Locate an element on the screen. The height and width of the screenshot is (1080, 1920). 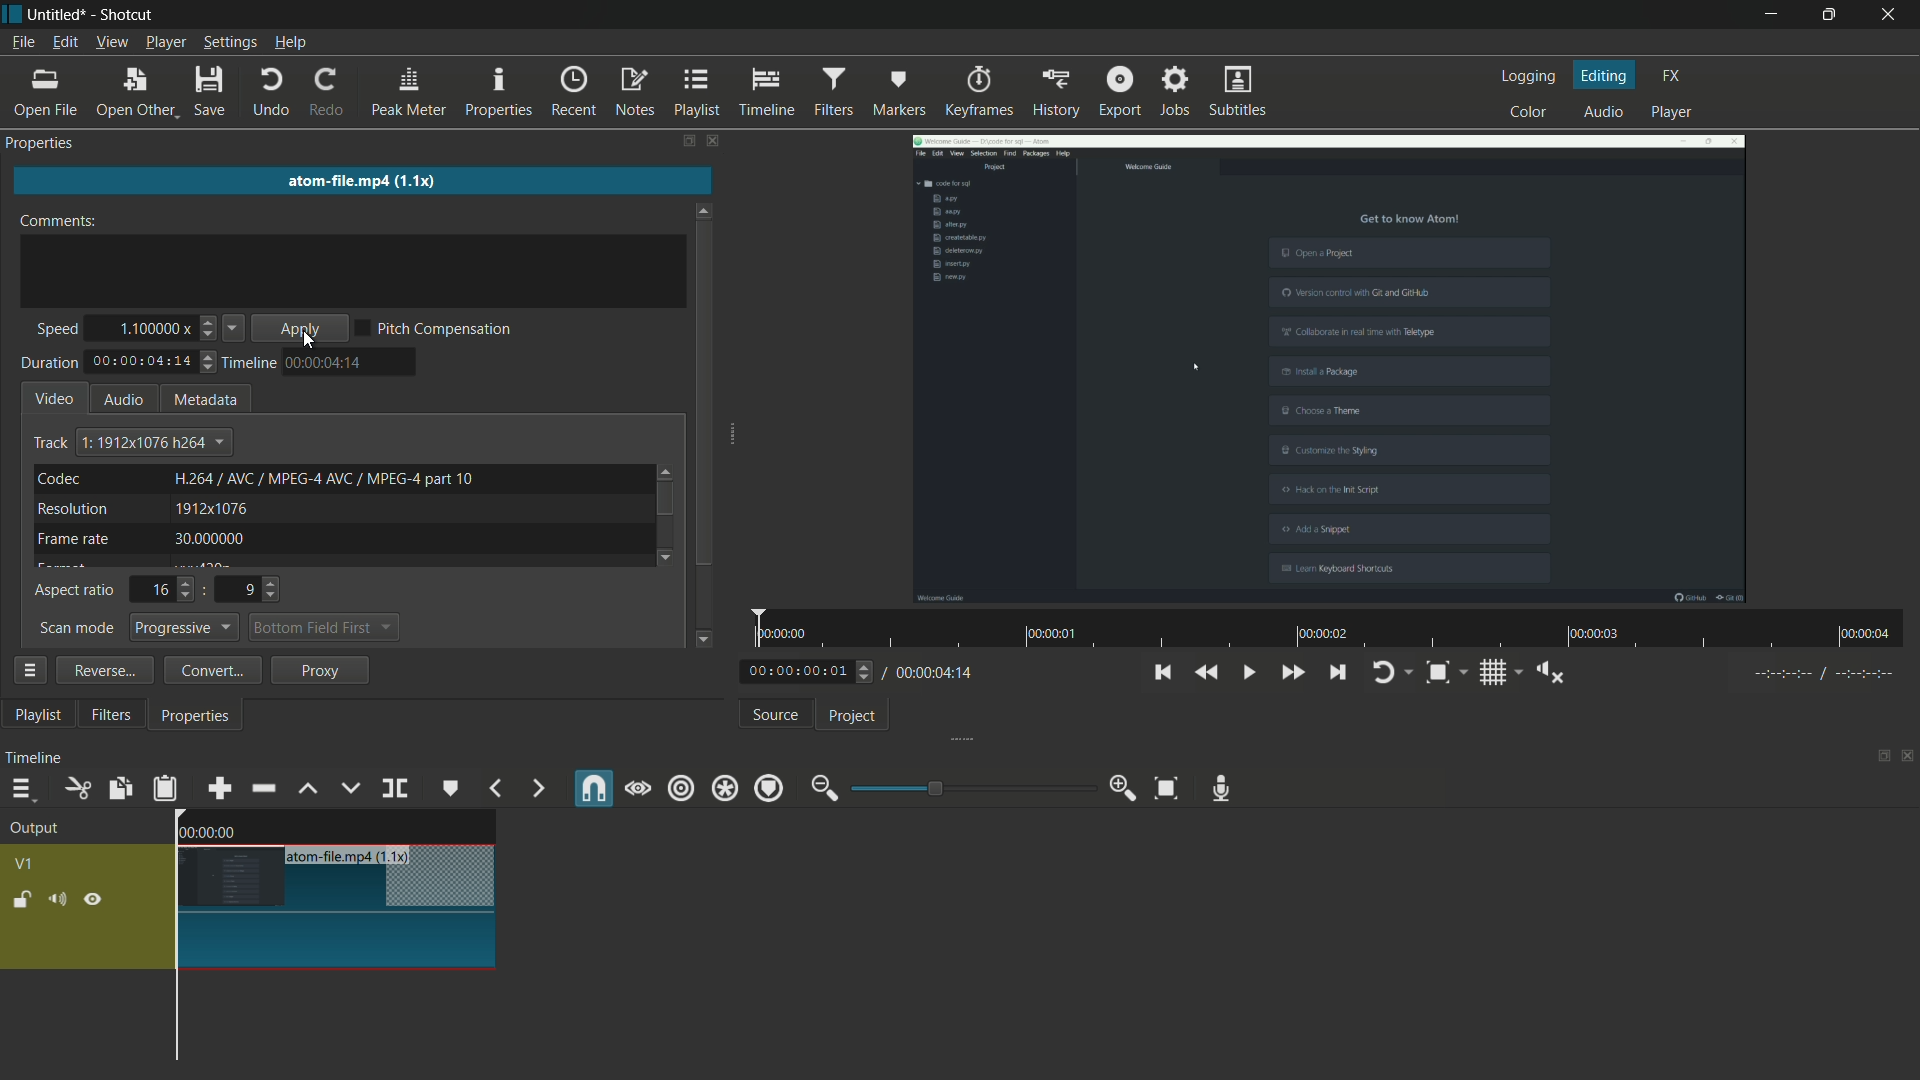
go down is located at coordinates (706, 636).